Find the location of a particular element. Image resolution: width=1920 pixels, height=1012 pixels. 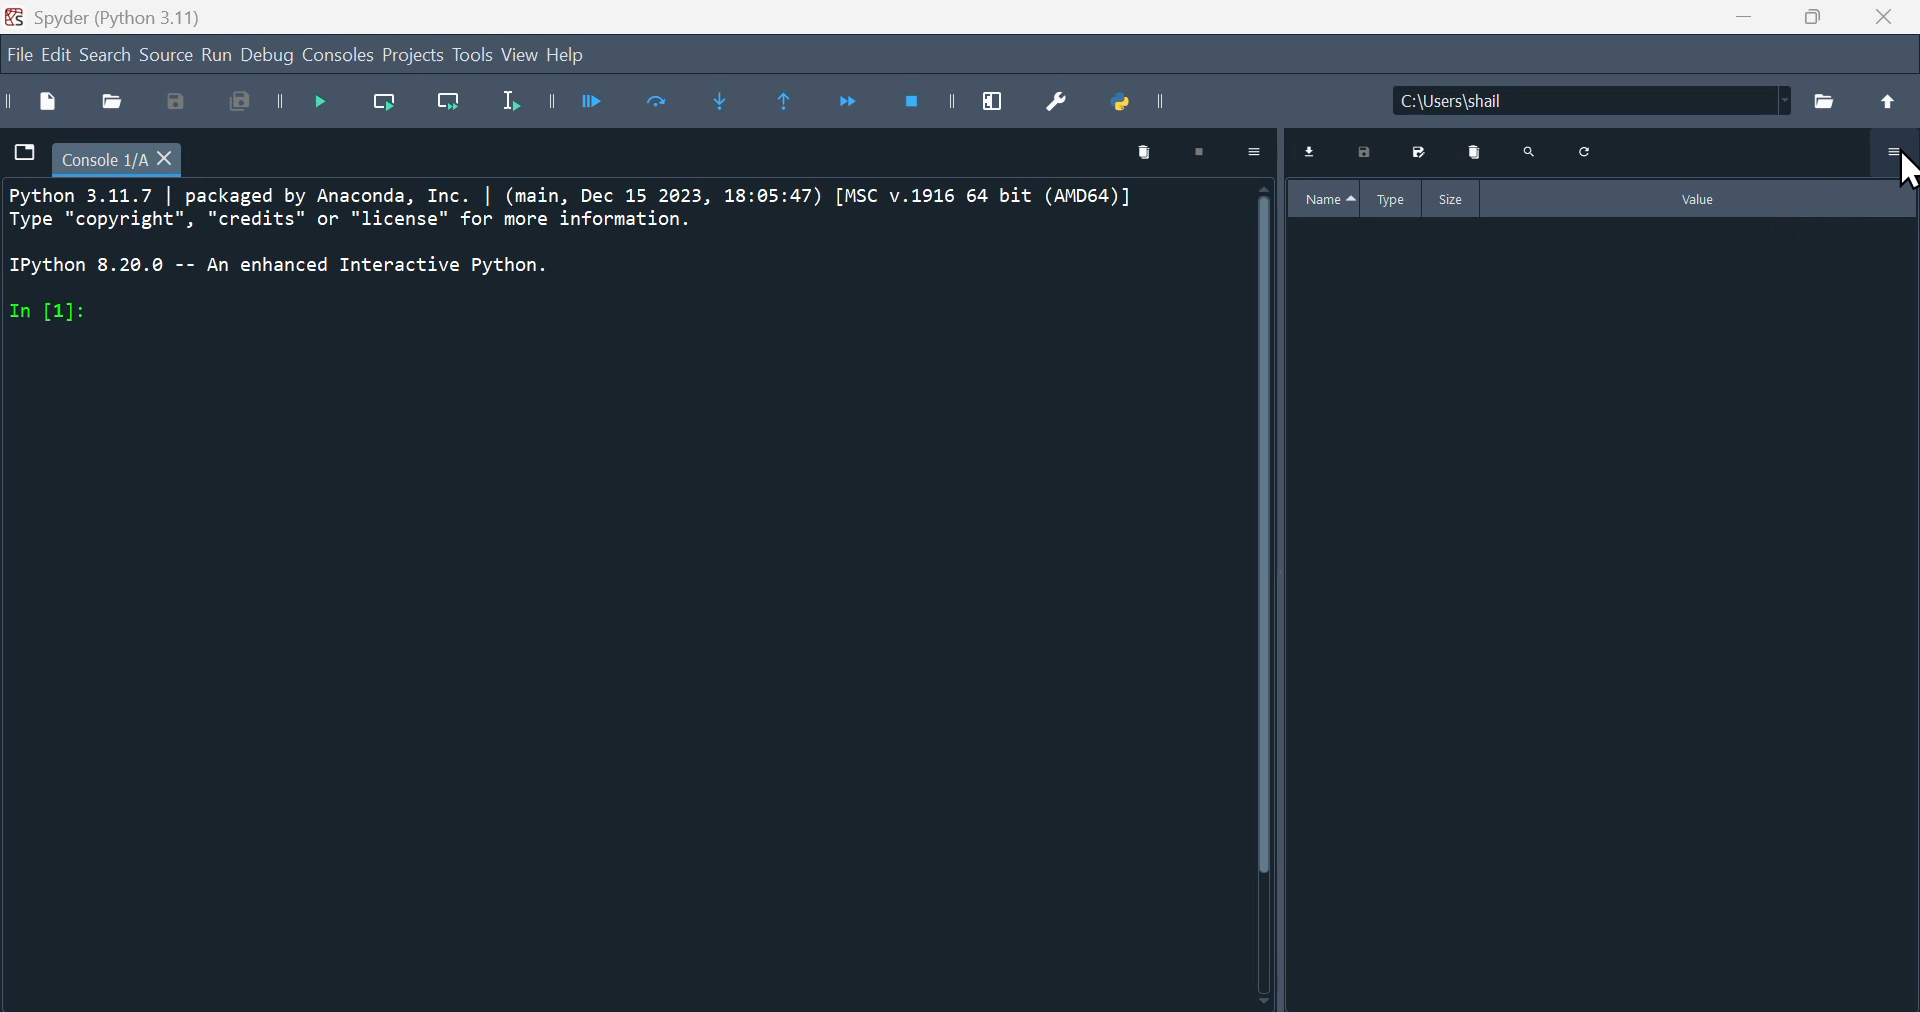

Size is located at coordinates (1455, 198).